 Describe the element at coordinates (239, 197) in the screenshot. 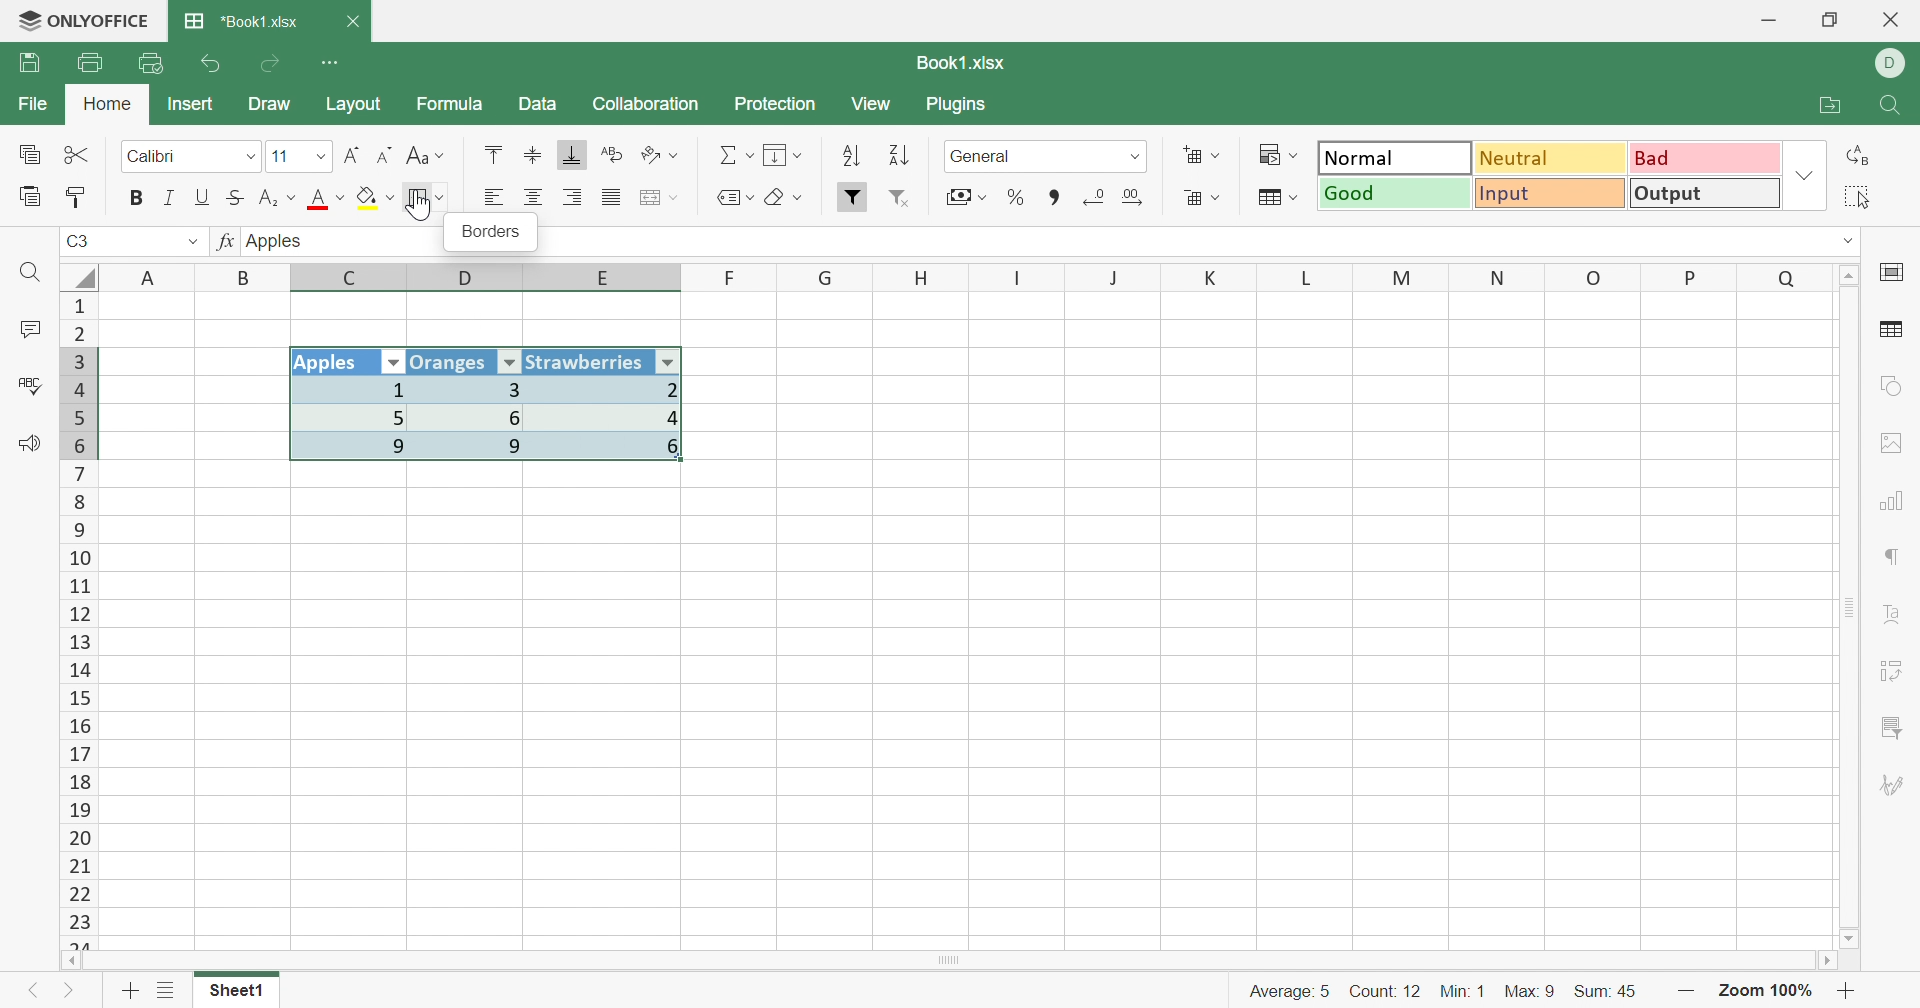

I see `Strikethrough` at that location.